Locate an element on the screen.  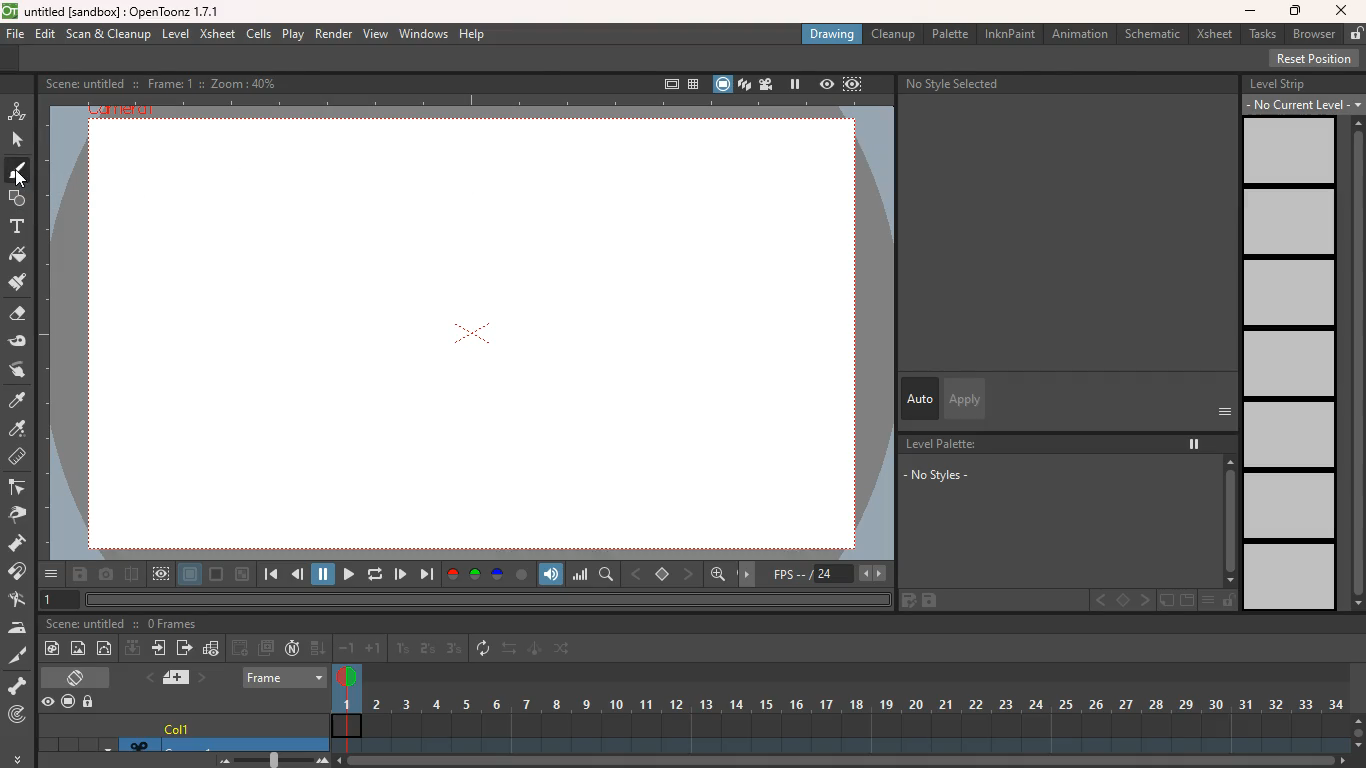
swap is located at coordinates (19, 369).